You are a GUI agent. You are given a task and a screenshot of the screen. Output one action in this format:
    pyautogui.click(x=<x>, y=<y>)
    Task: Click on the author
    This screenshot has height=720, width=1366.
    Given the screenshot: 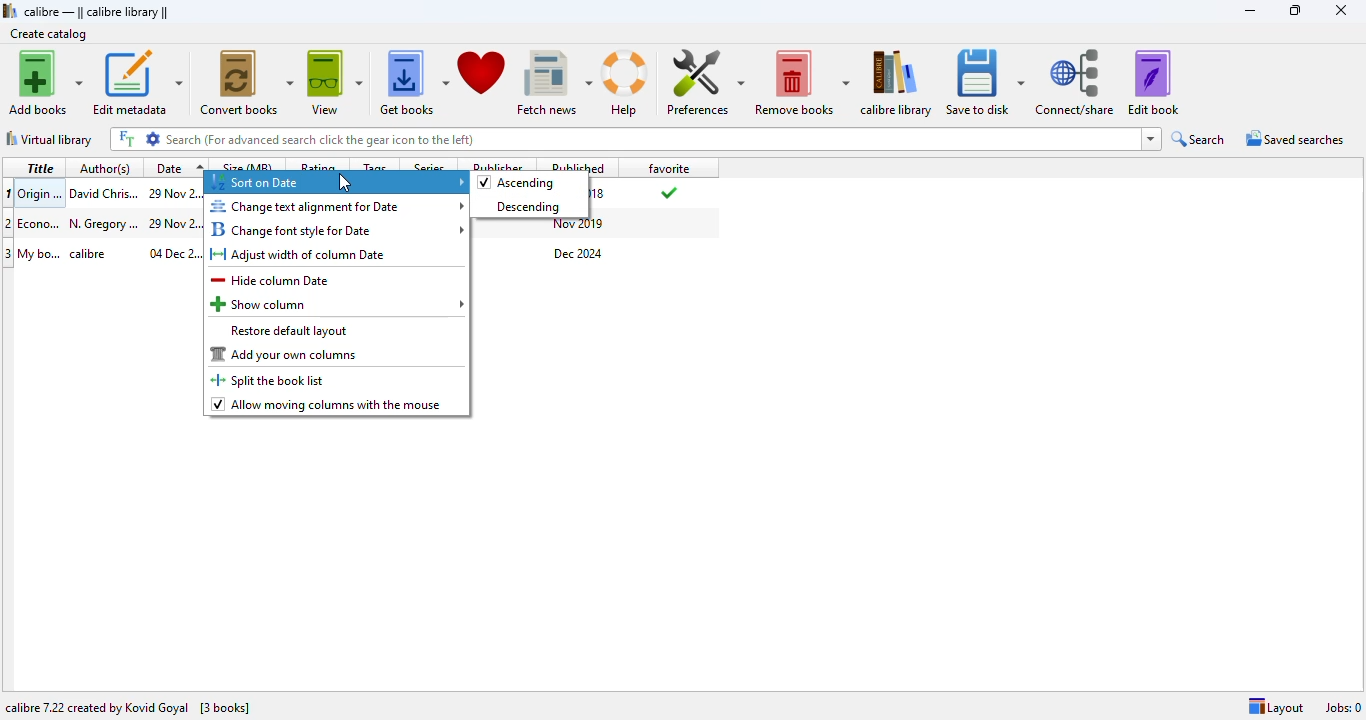 What is the action you would take?
    pyautogui.click(x=96, y=253)
    